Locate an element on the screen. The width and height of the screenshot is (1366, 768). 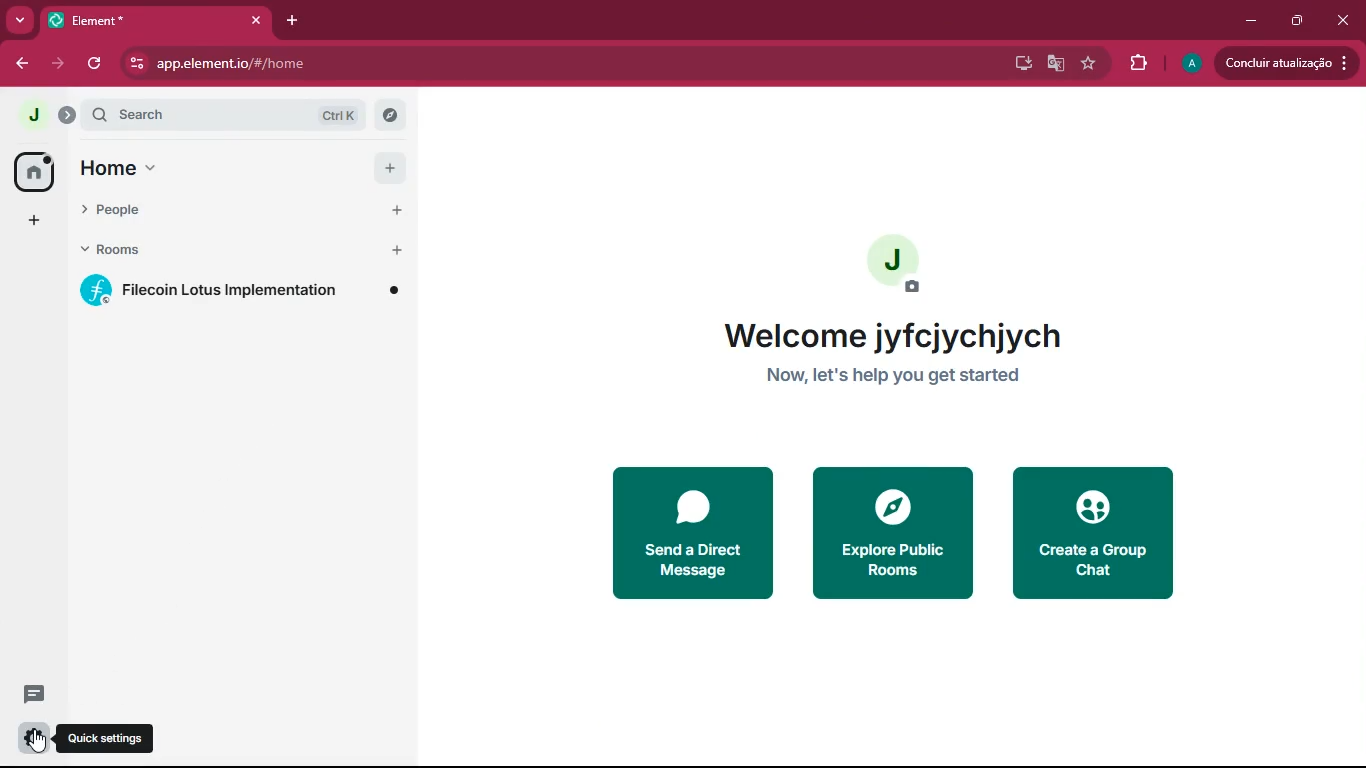
send a direct message is located at coordinates (689, 532).